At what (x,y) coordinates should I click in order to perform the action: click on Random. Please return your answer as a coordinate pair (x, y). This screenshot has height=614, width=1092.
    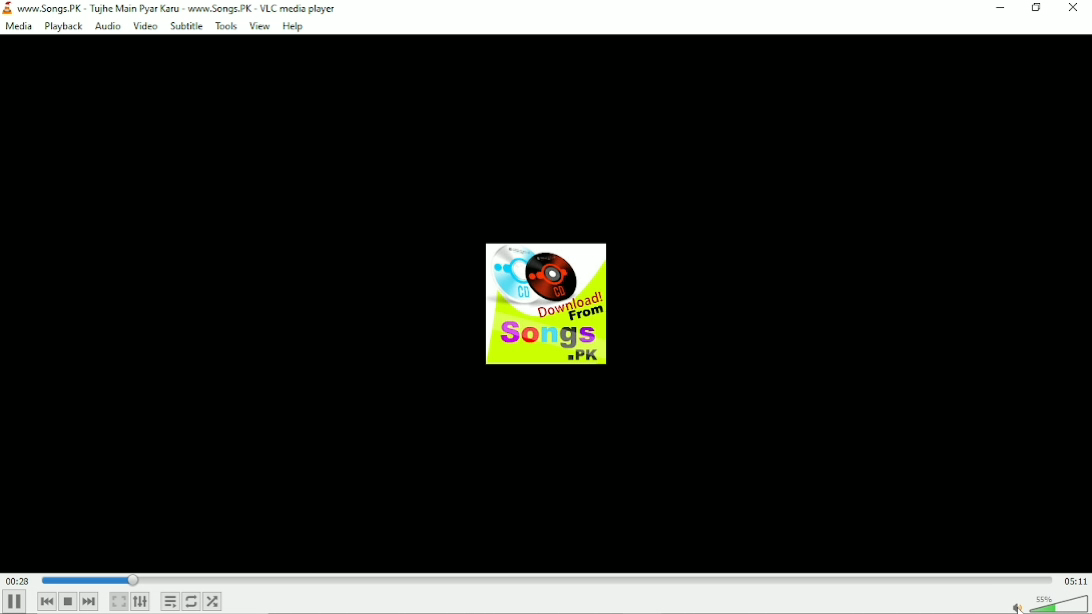
    Looking at the image, I should click on (212, 601).